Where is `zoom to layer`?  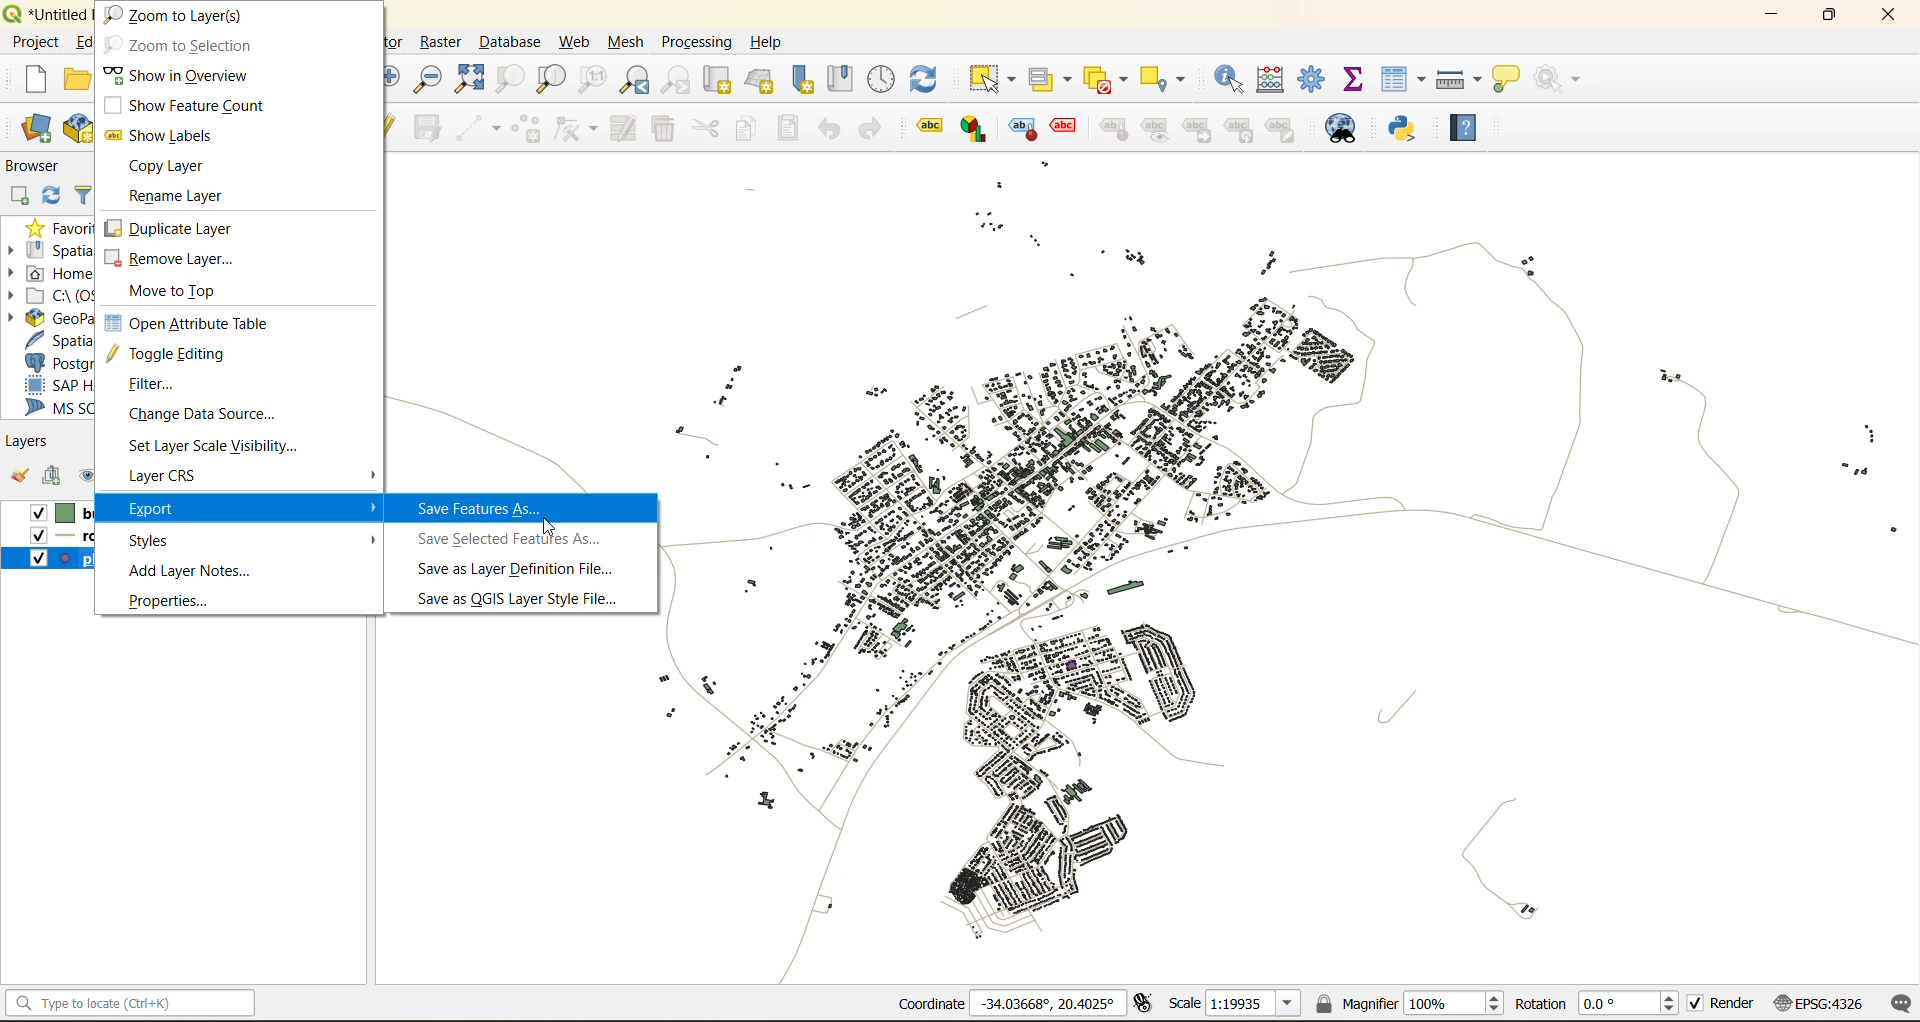
zoom to layer is located at coordinates (181, 15).